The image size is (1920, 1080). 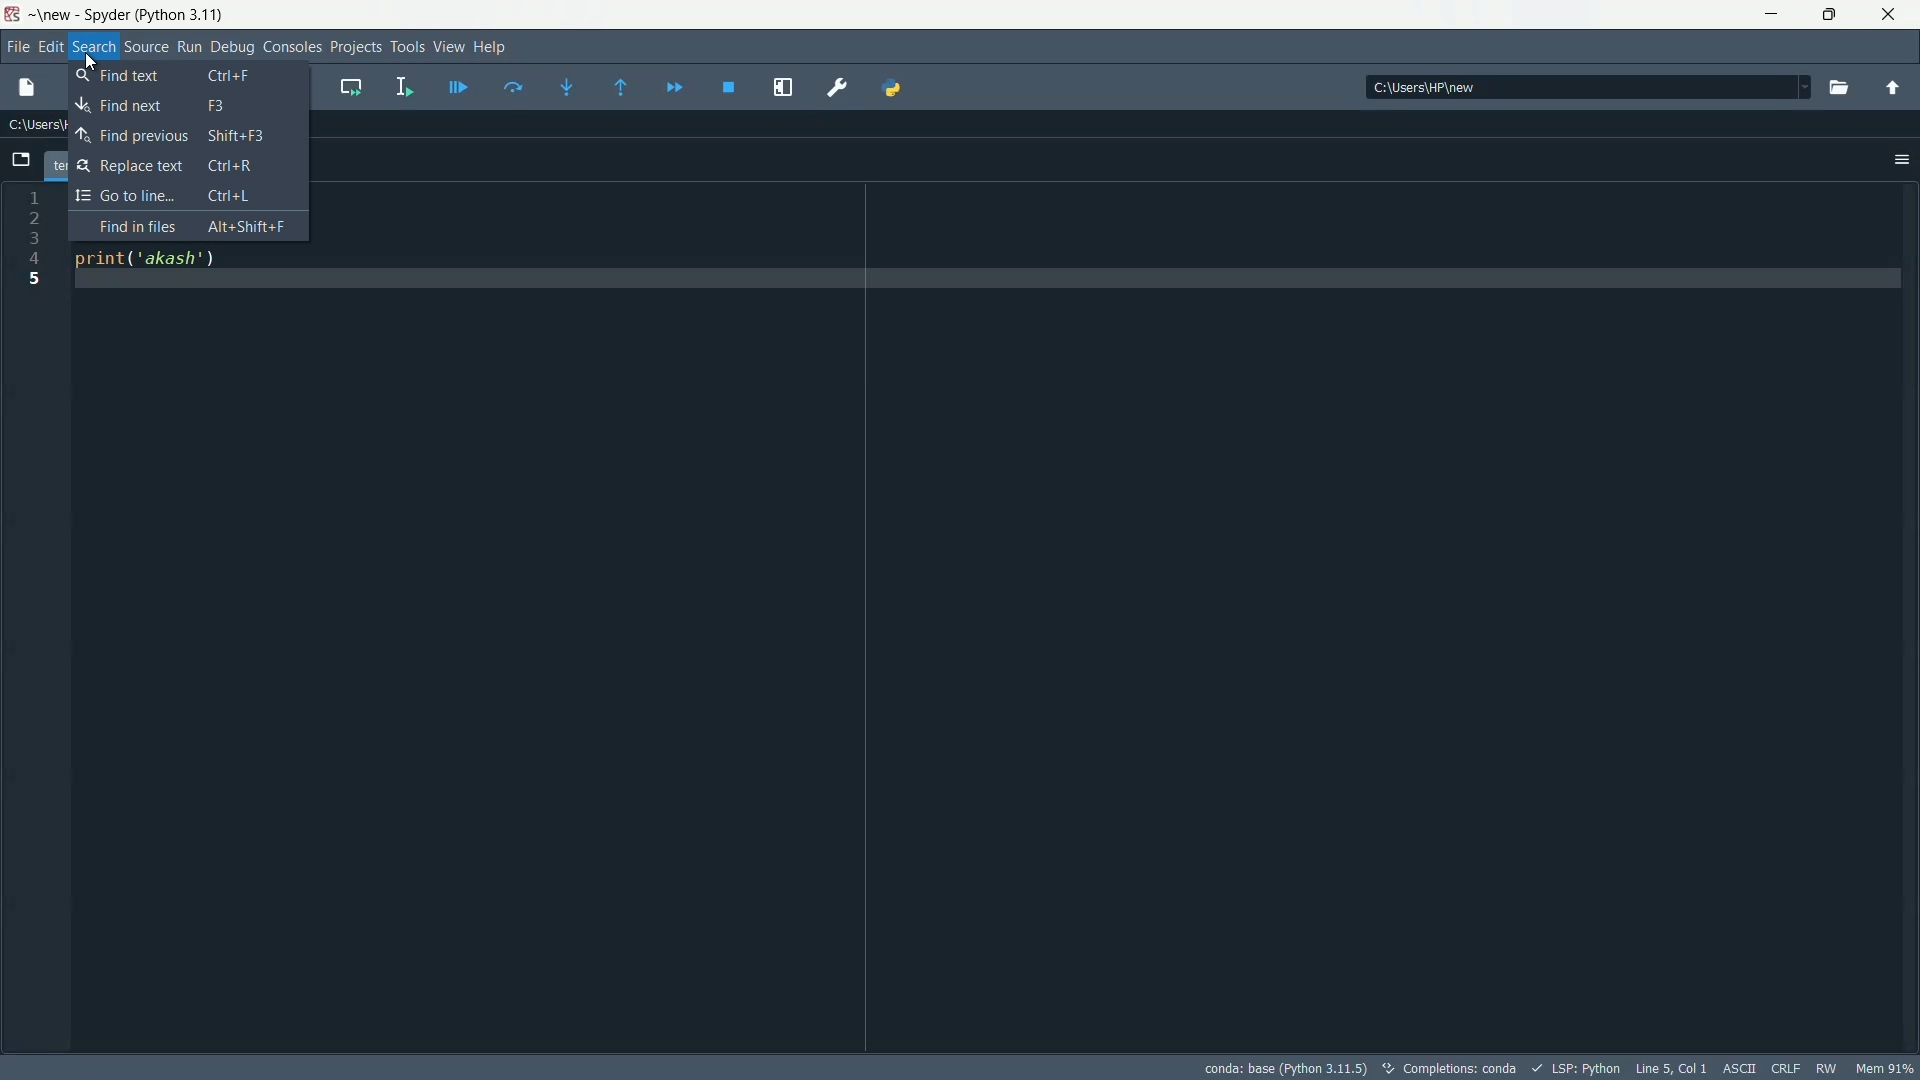 What do you see at coordinates (187, 47) in the screenshot?
I see `run menu` at bounding box center [187, 47].